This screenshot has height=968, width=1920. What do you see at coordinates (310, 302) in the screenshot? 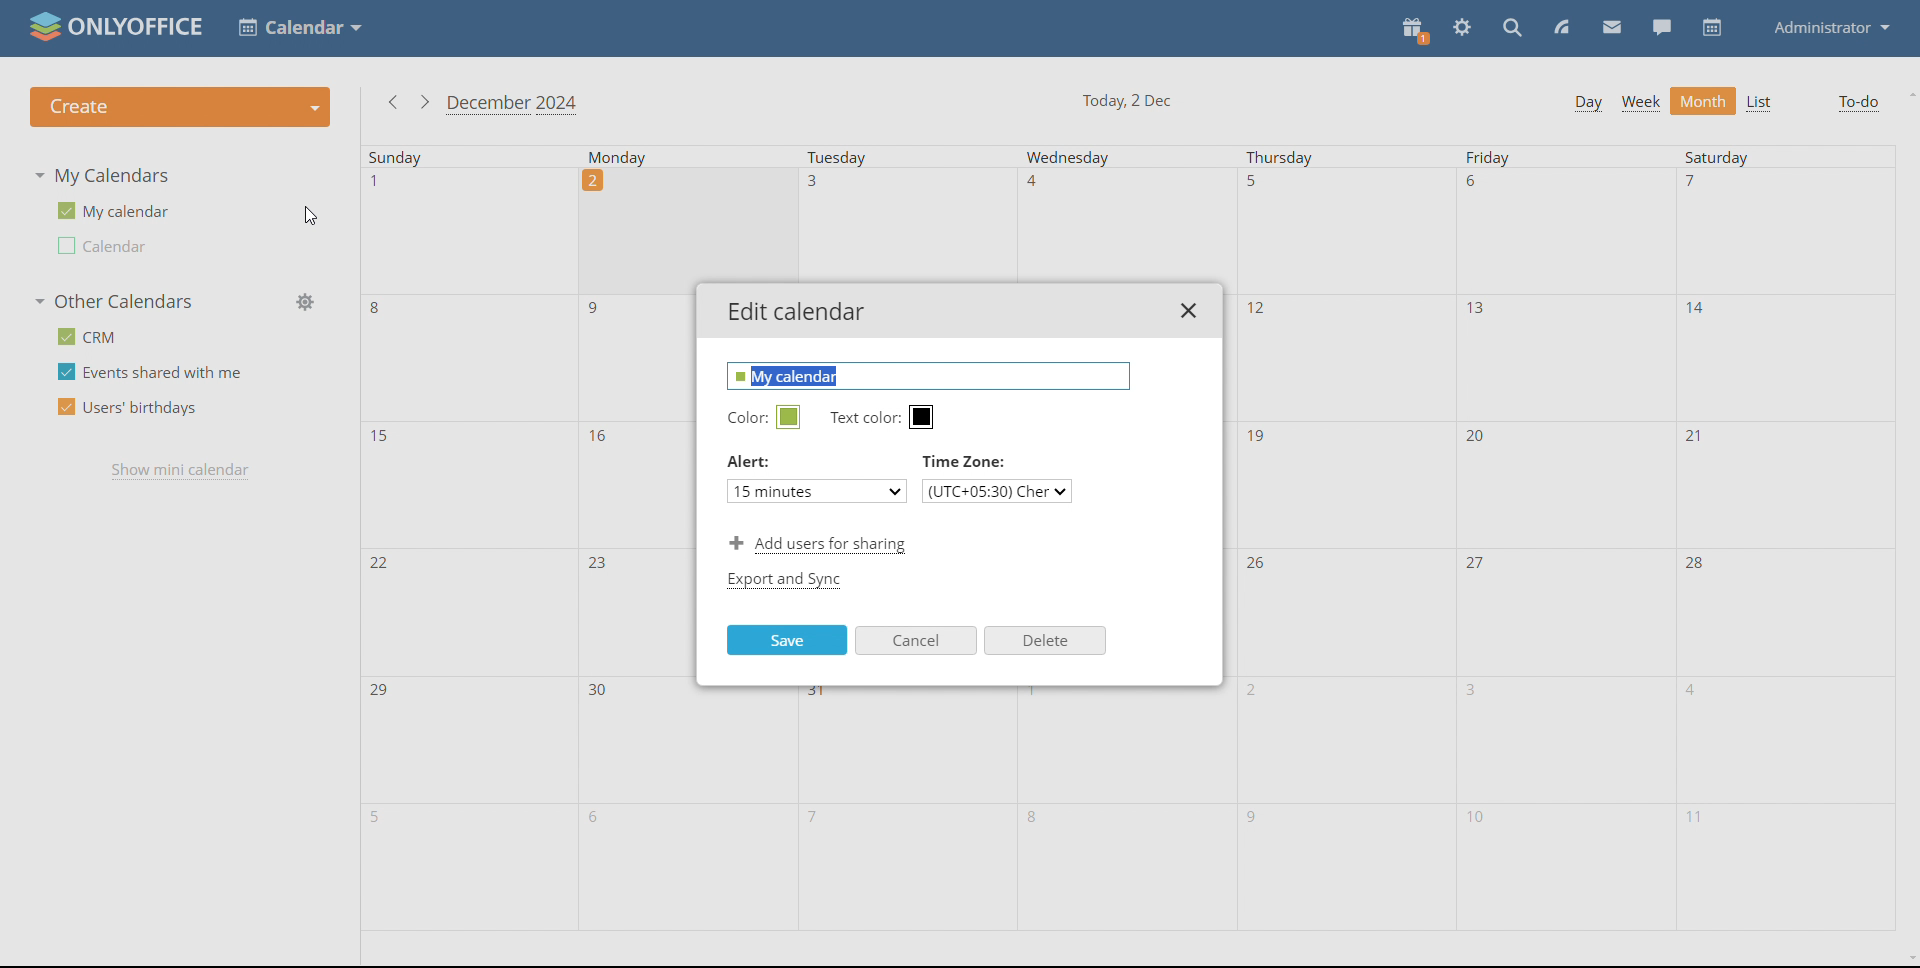
I see `manage` at bounding box center [310, 302].